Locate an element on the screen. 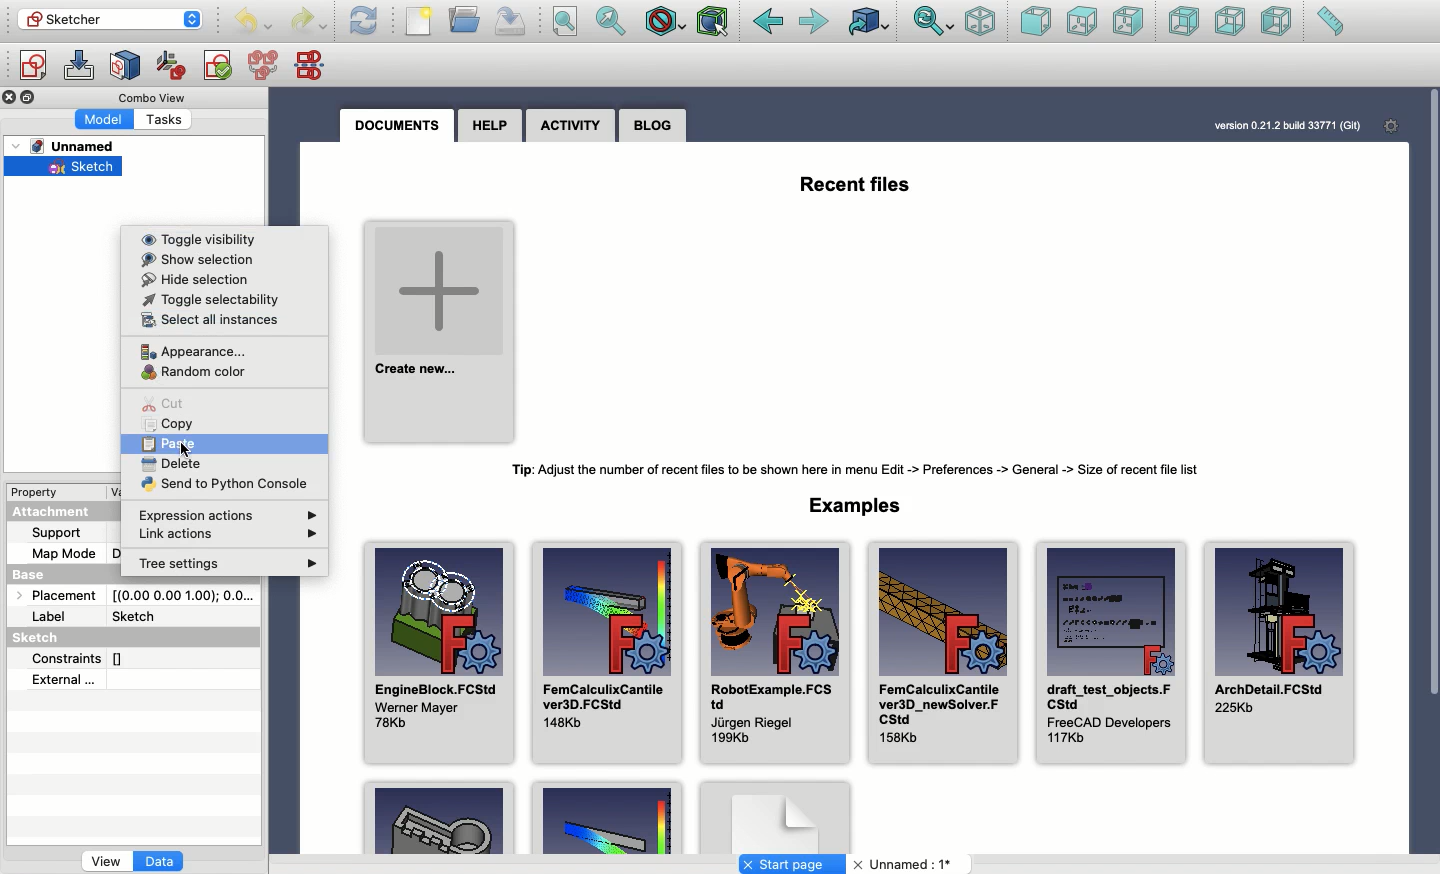 The image size is (1440, 874). Key Object is located at coordinates (439, 816).